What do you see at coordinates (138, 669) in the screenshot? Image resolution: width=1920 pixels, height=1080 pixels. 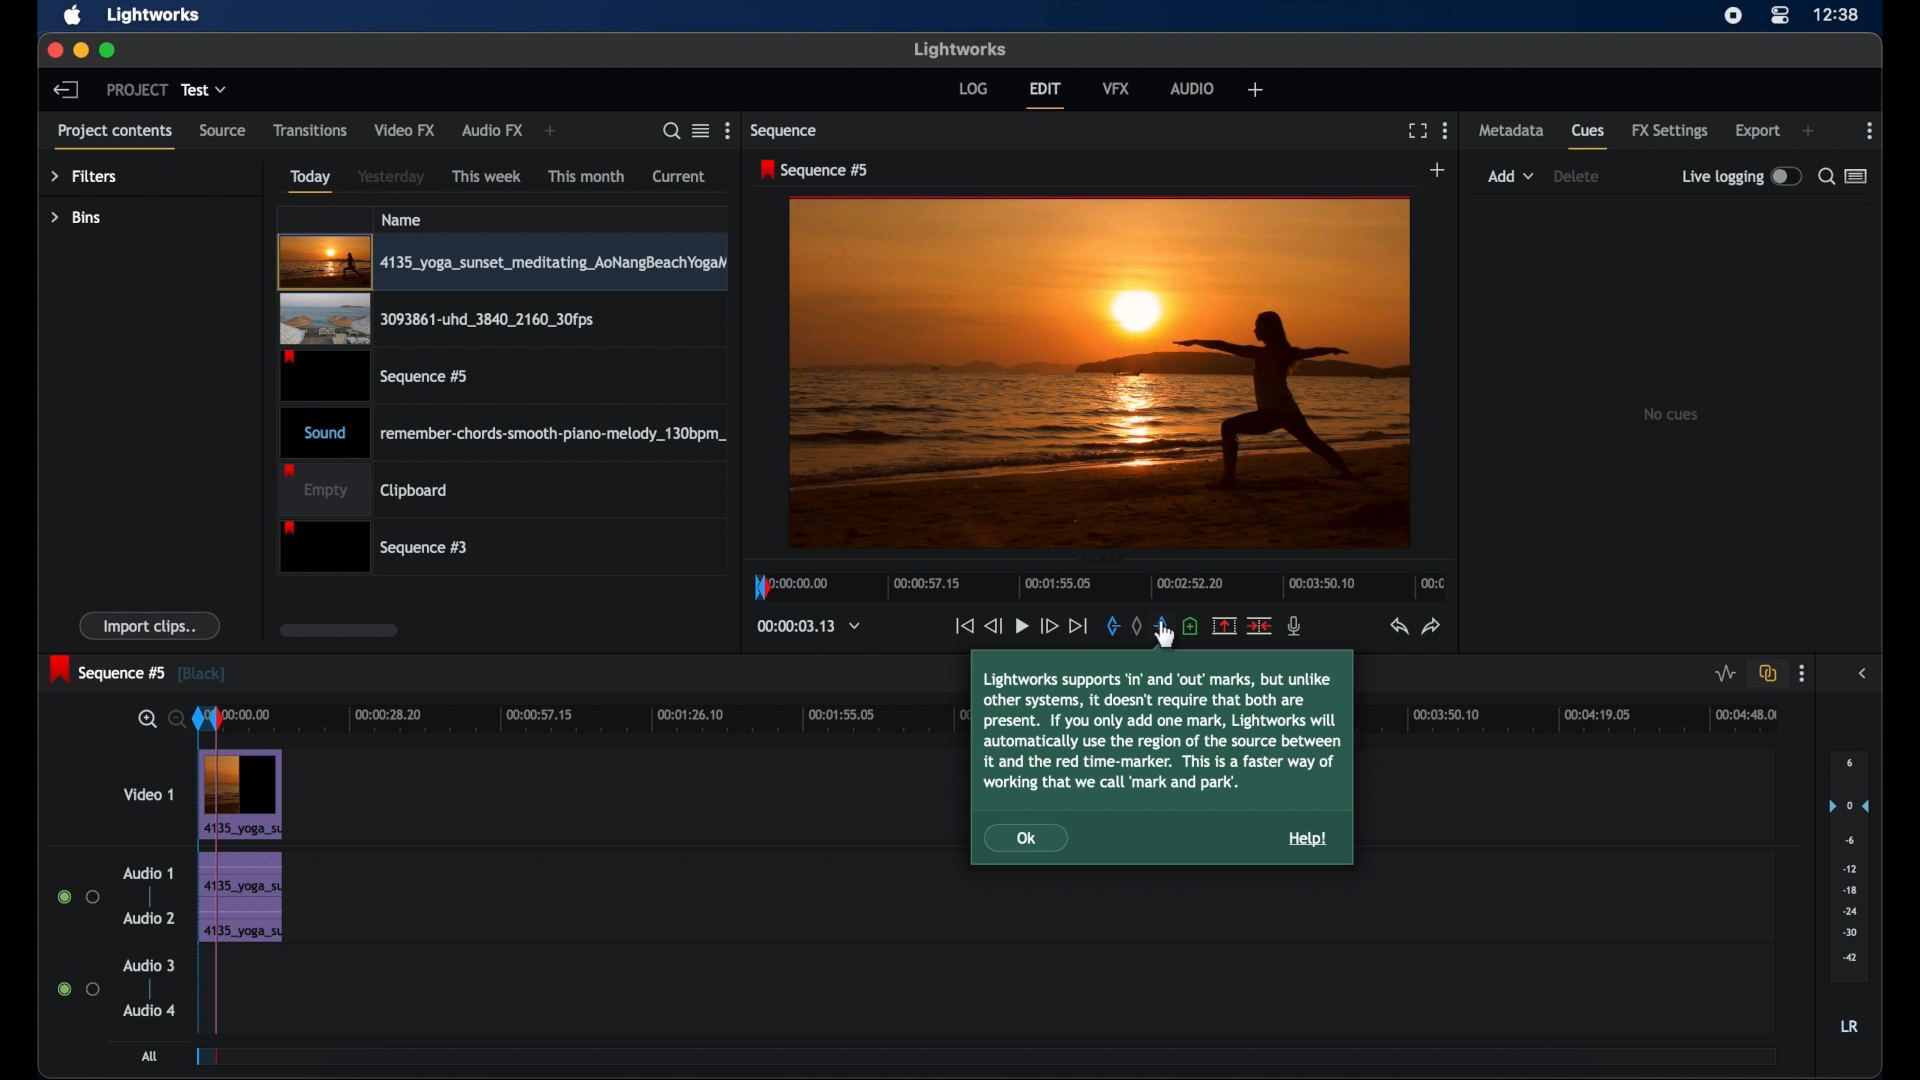 I see `sequence` at bounding box center [138, 669].